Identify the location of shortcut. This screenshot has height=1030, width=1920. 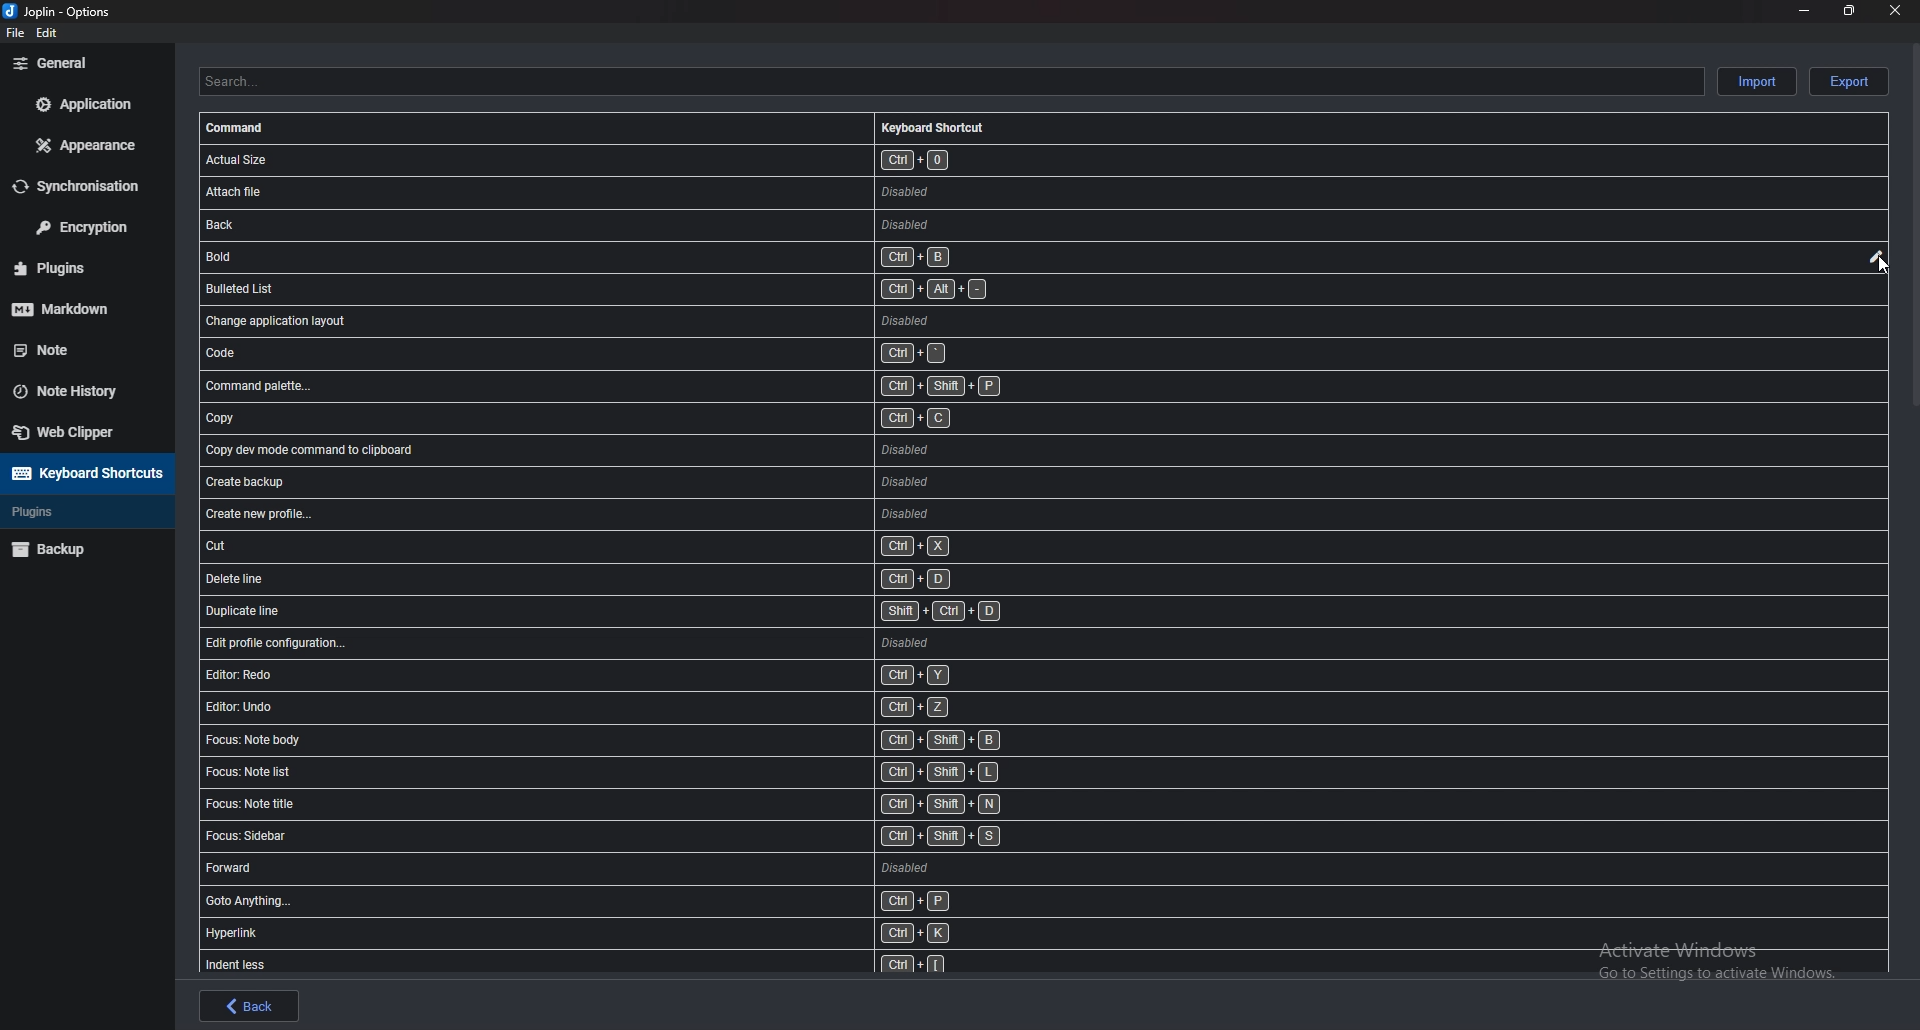
(606, 320).